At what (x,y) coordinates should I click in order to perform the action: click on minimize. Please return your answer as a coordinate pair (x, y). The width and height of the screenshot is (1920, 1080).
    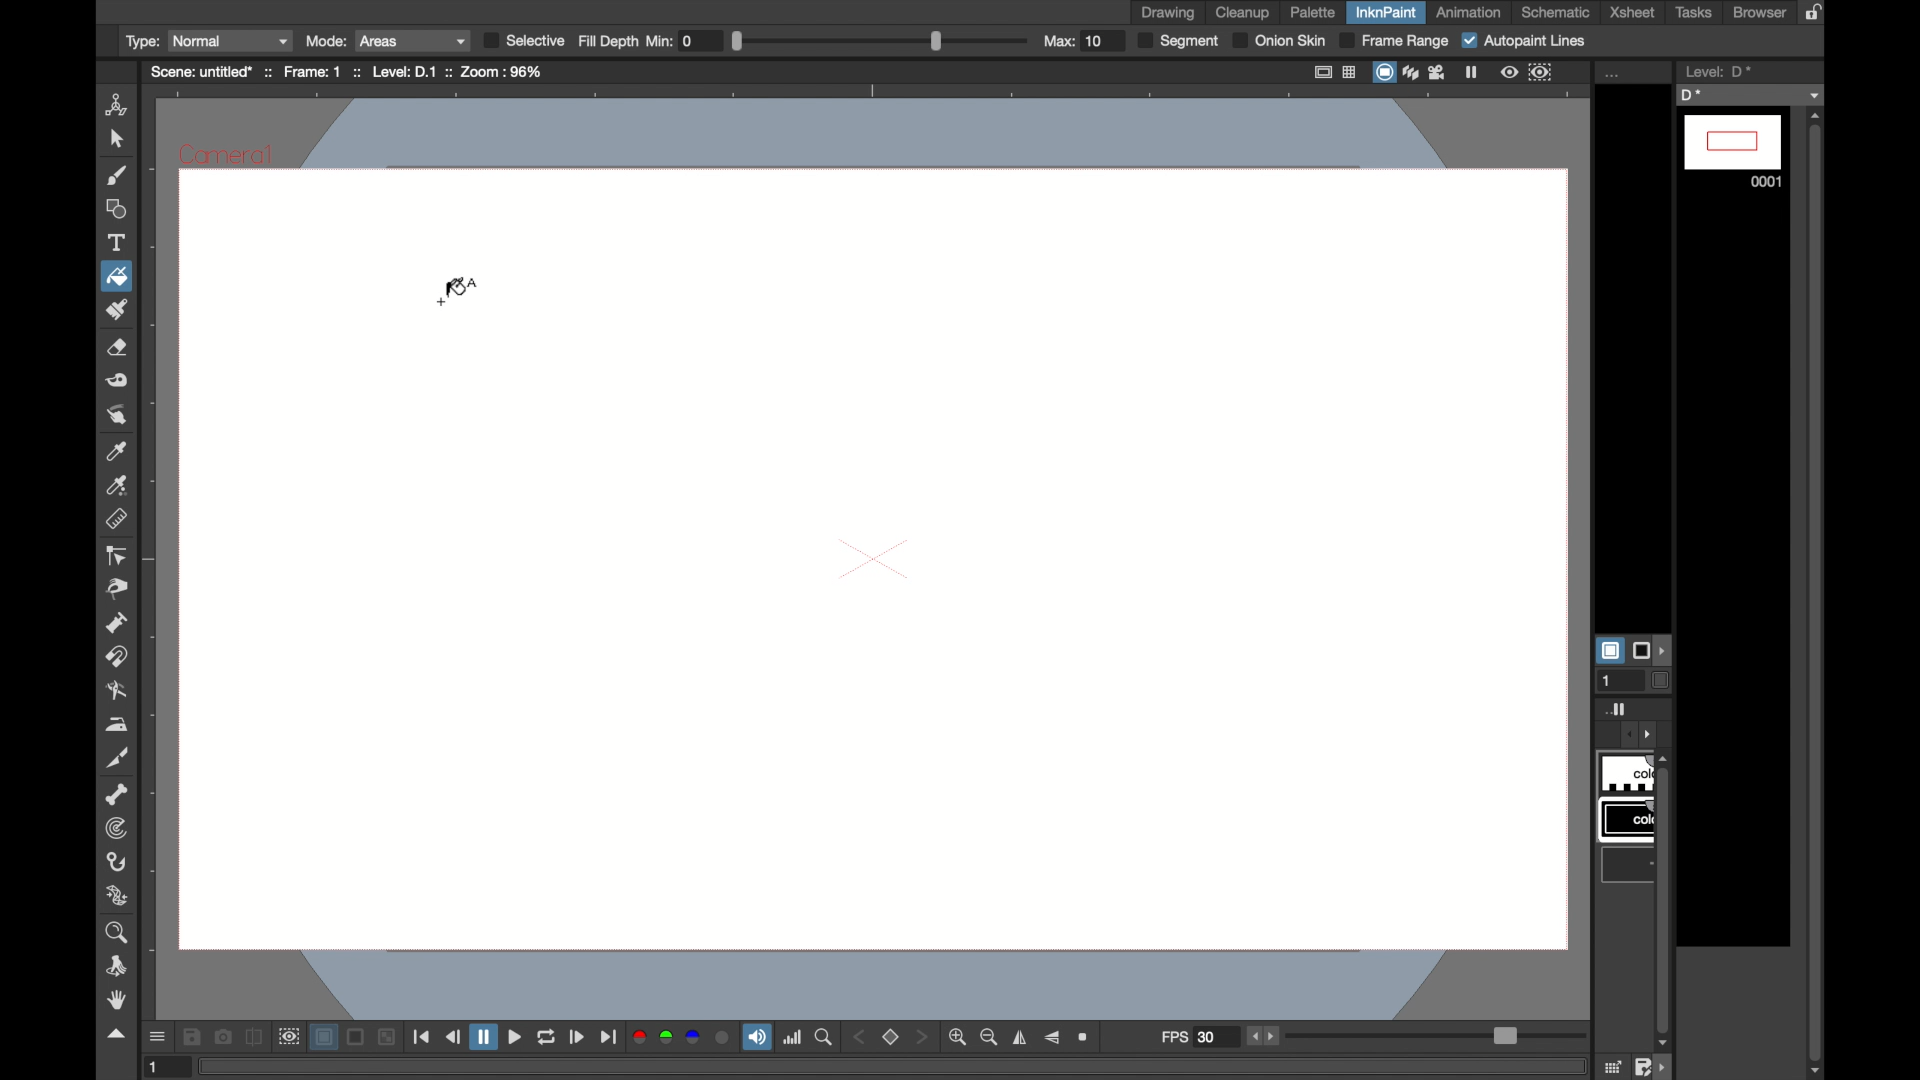
    Looking at the image, I should click on (389, 1037).